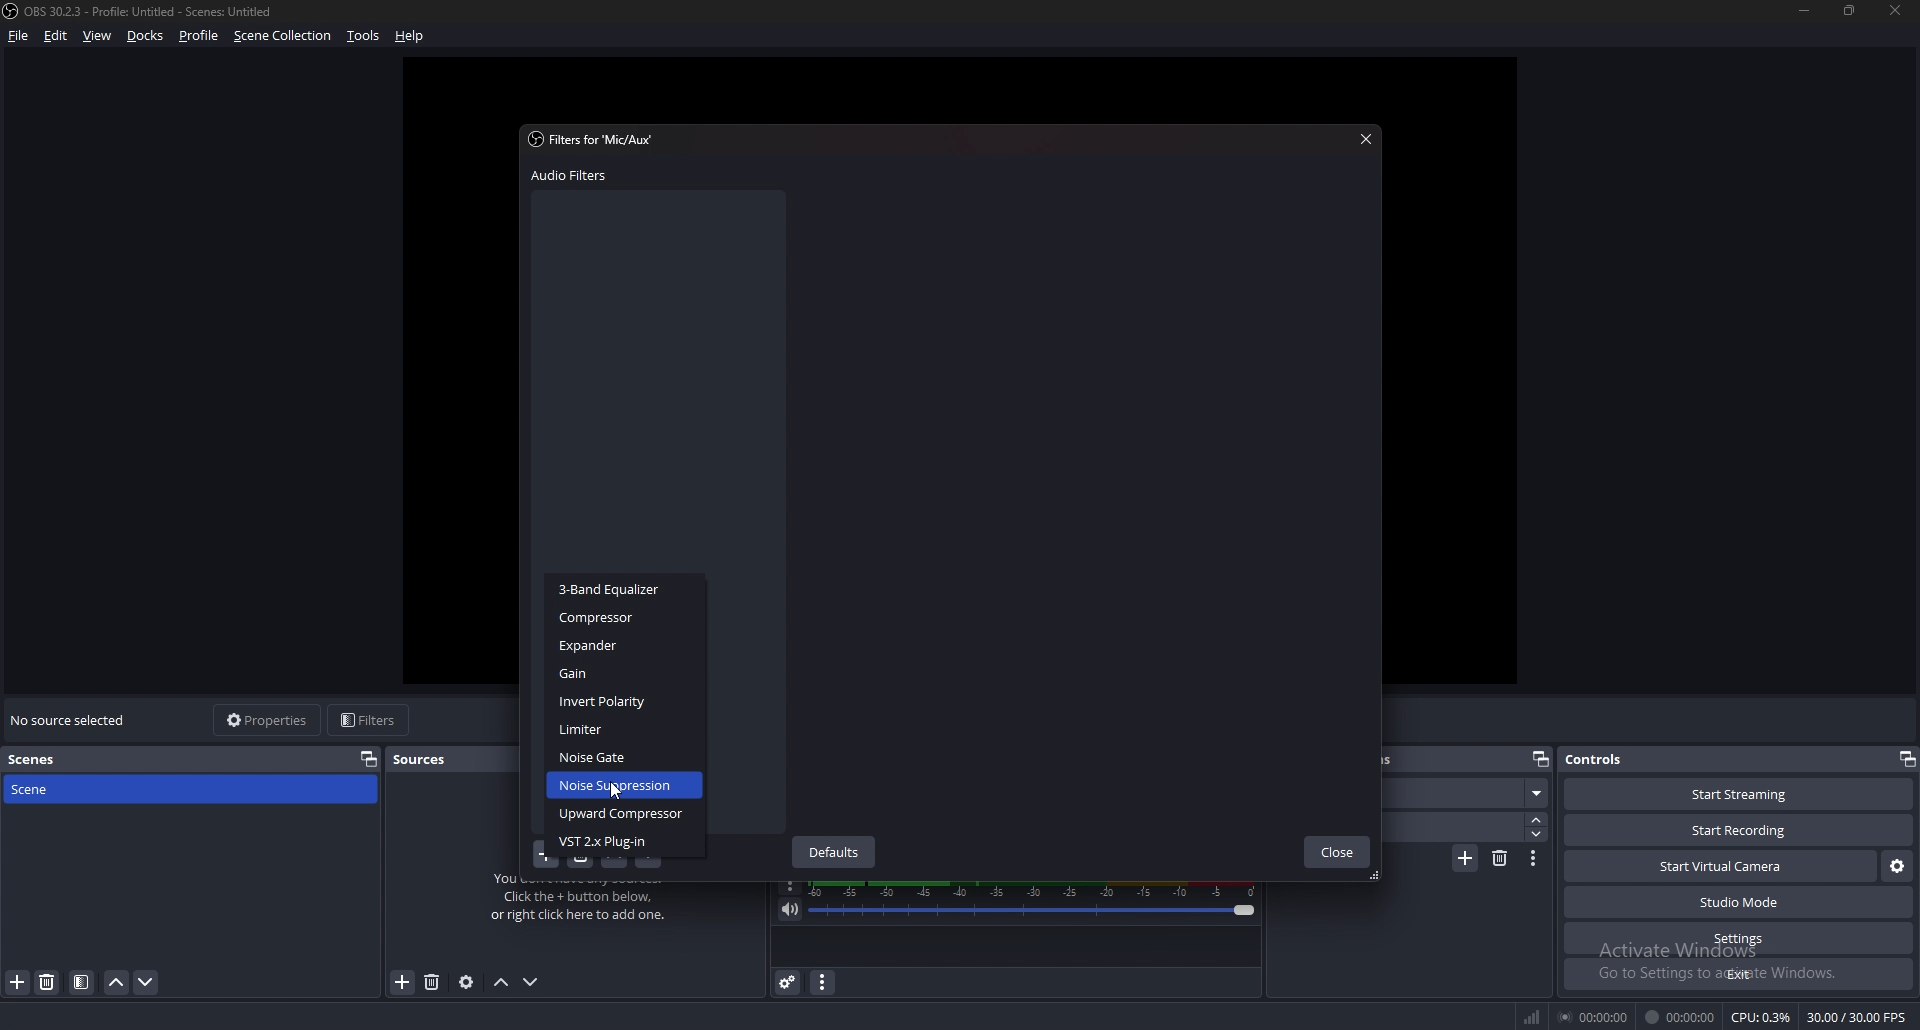 The height and width of the screenshot is (1030, 1920). What do you see at coordinates (97, 36) in the screenshot?
I see `view` at bounding box center [97, 36].